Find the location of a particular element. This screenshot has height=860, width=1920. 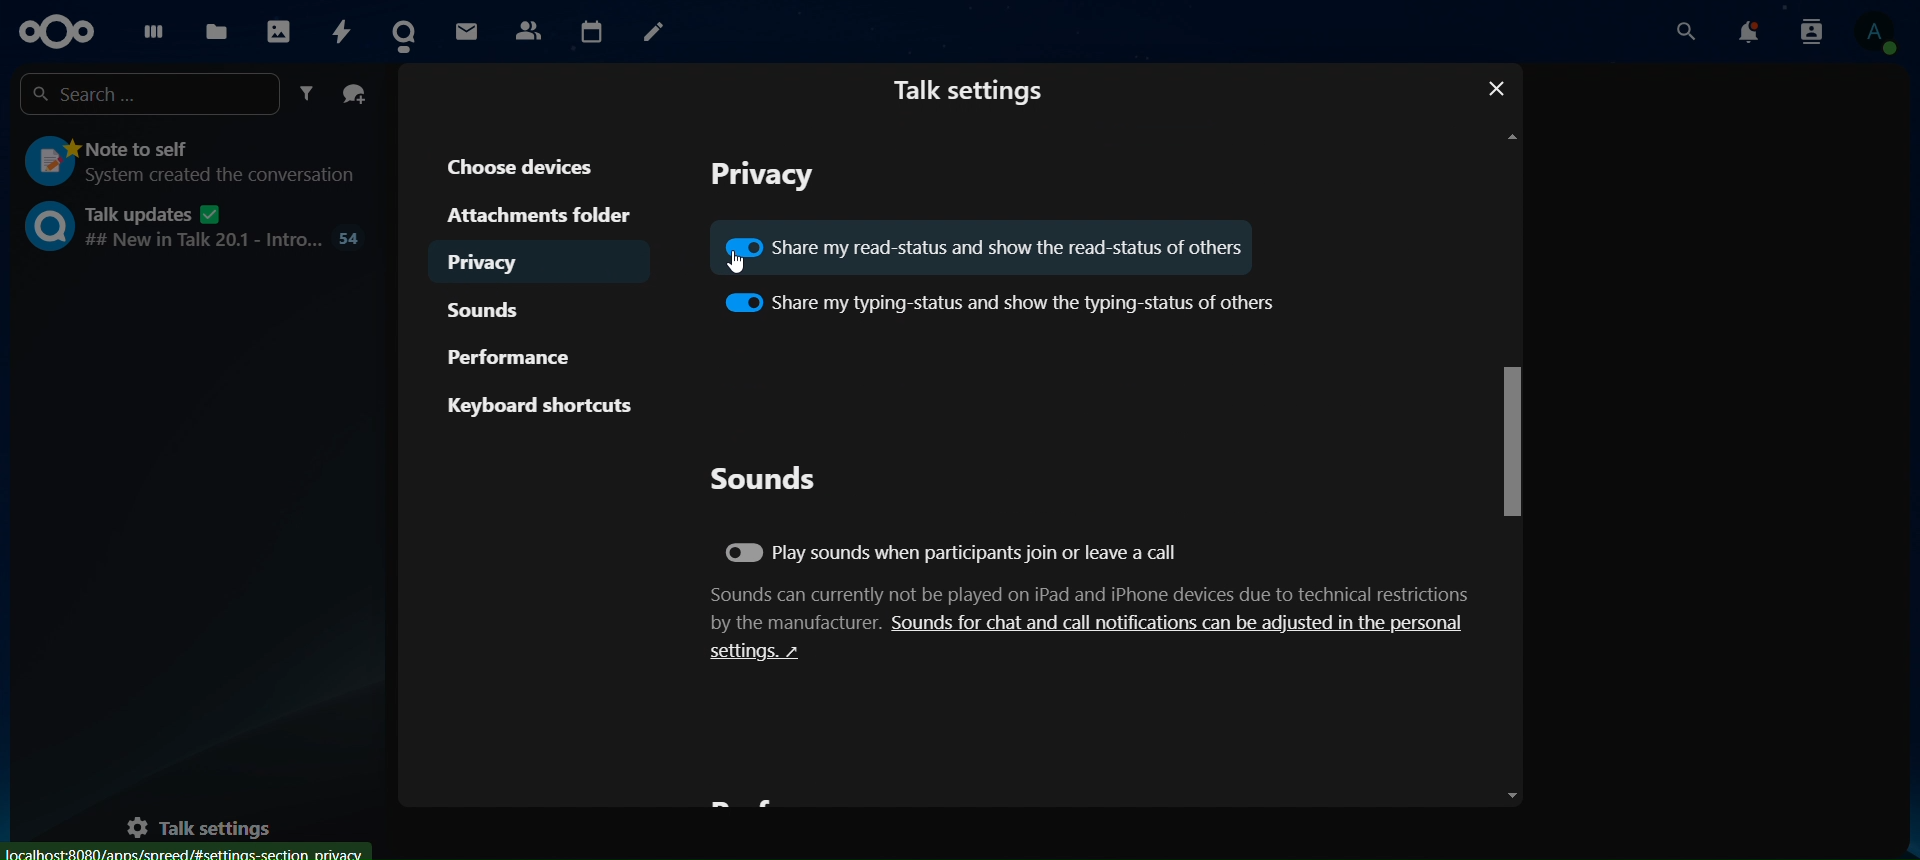

create a group is located at coordinates (355, 94).